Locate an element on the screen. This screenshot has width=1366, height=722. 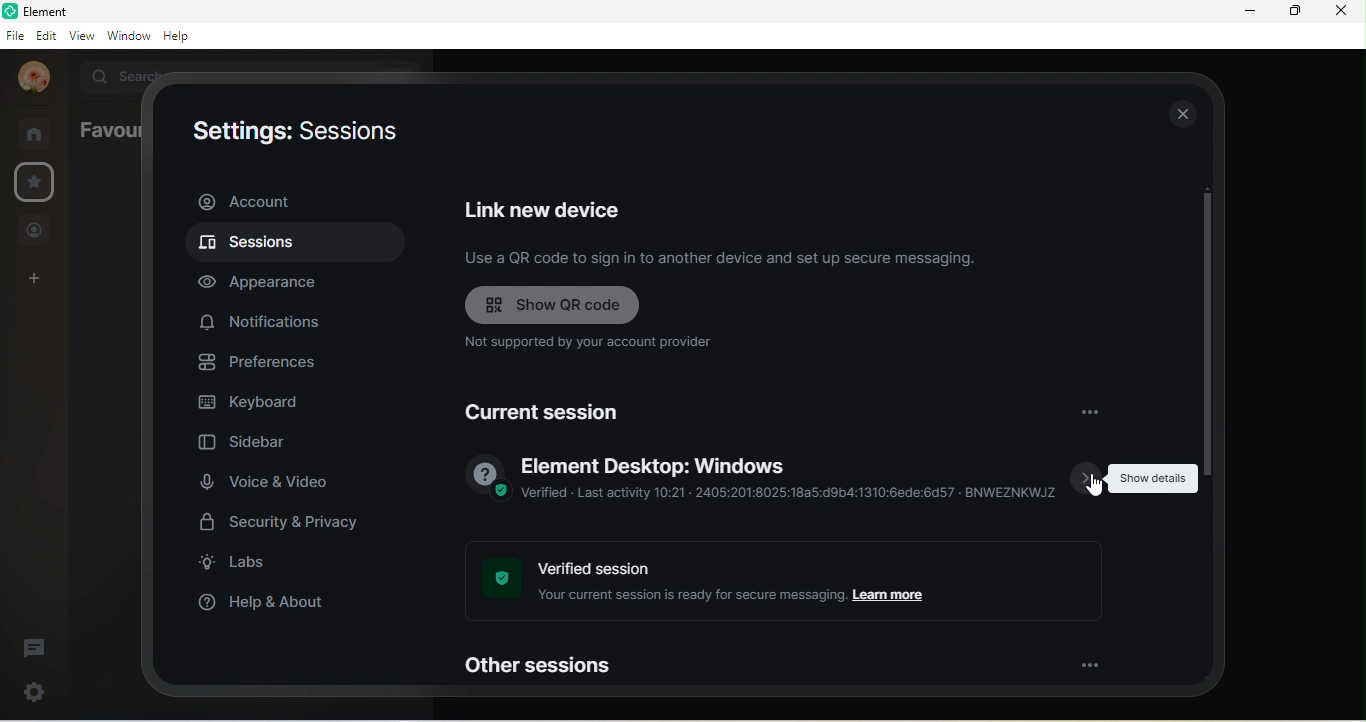
show details is located at coordinates (1086, 476).